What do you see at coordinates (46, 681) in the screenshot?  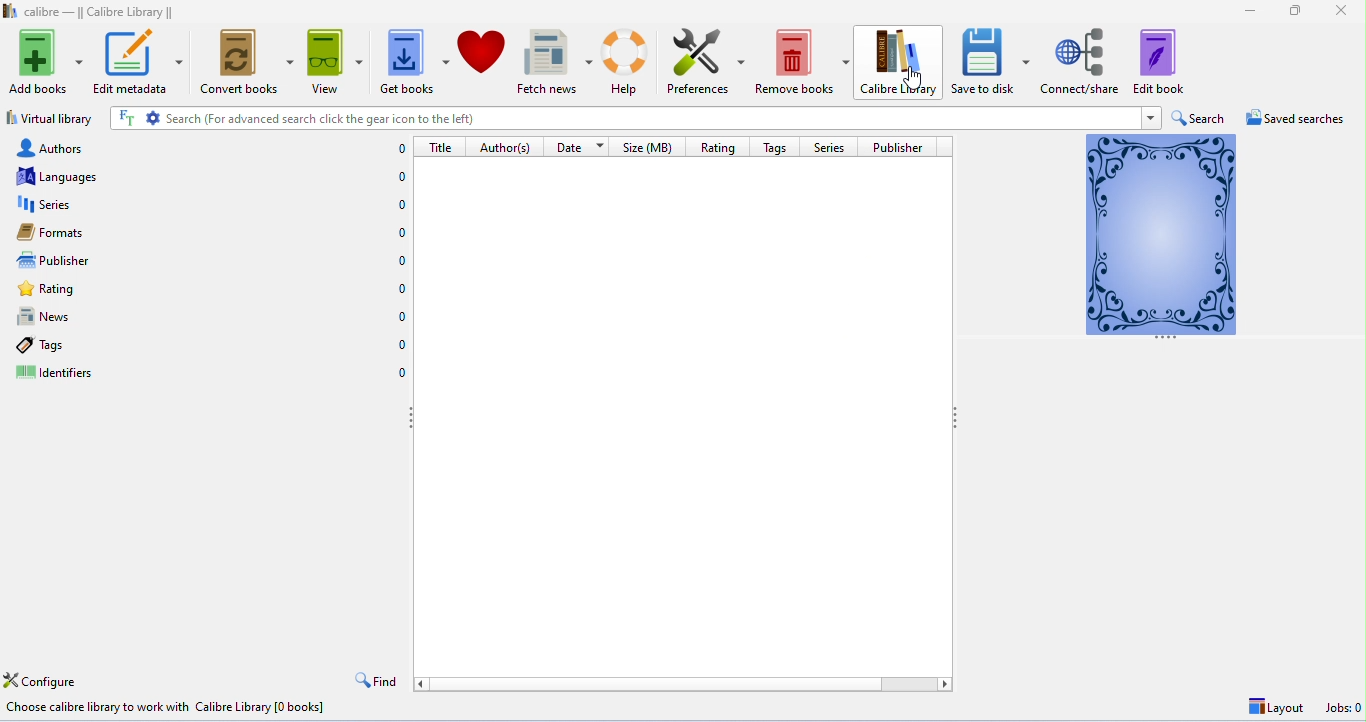 I see `configure` at bounding box center [46, 681].